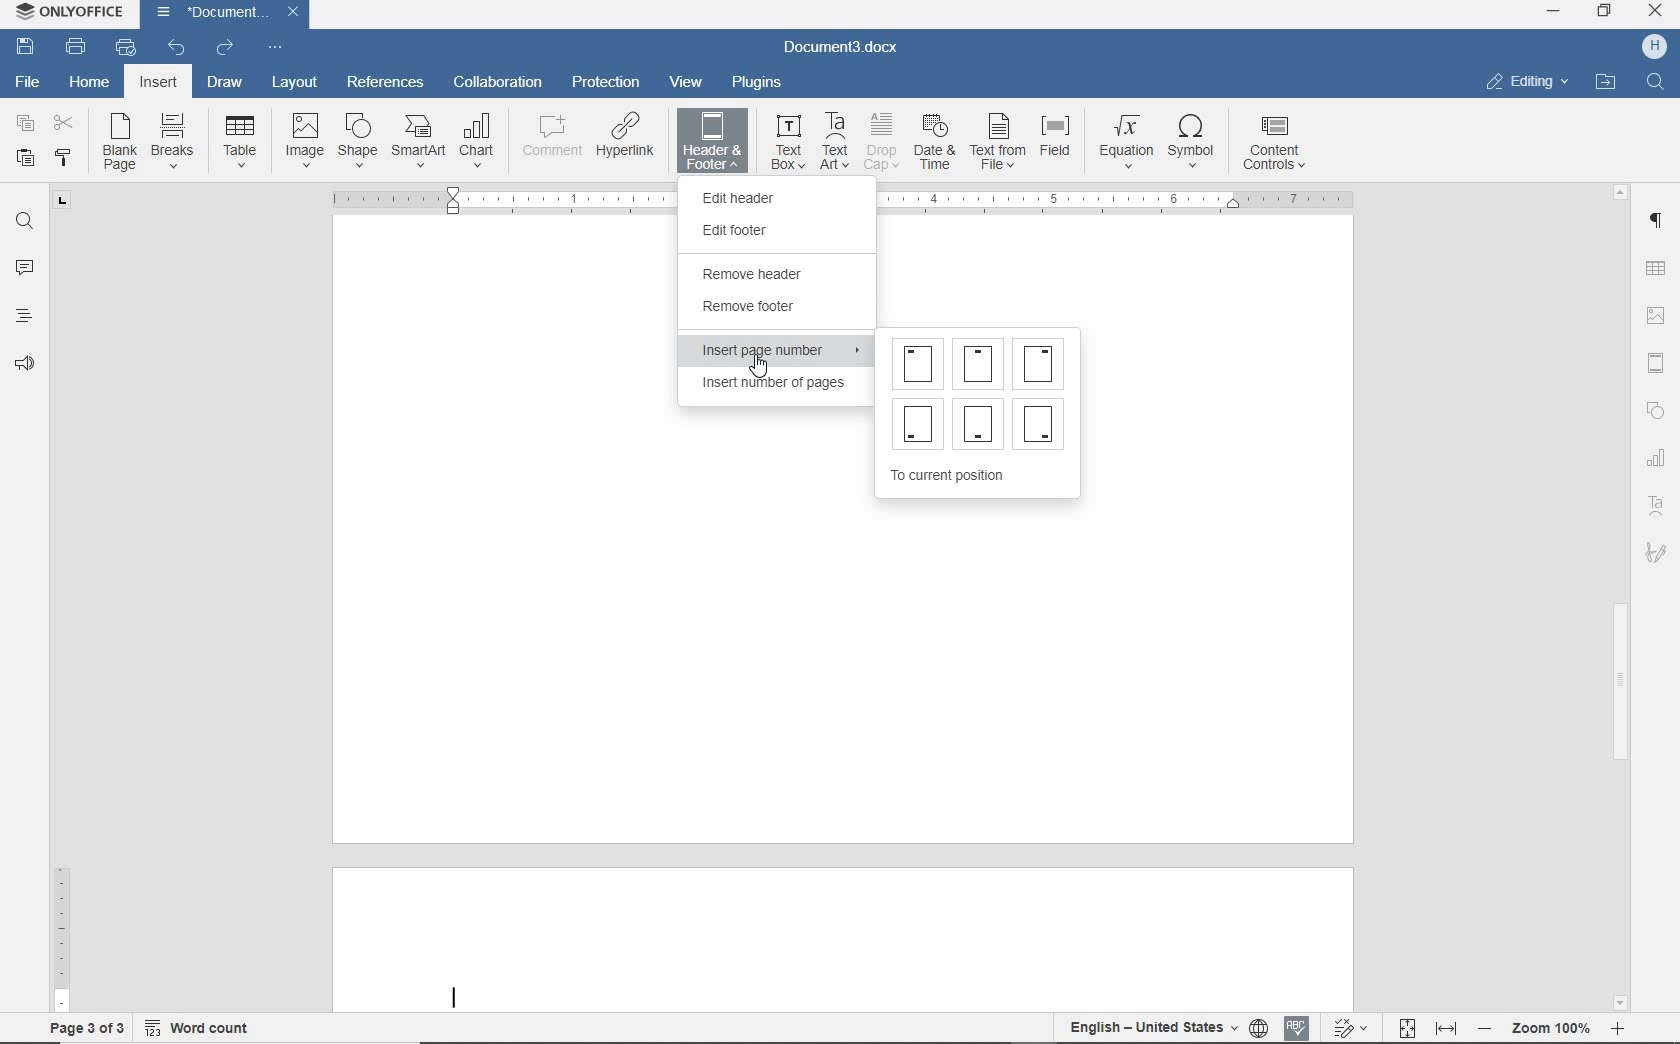 This screenshot has width=1680, height=1044. What do you see at coordinates (779, 352) in the screenshot?
I see `INSERT PAGE NUMBER` at bounding box center [779, 352].